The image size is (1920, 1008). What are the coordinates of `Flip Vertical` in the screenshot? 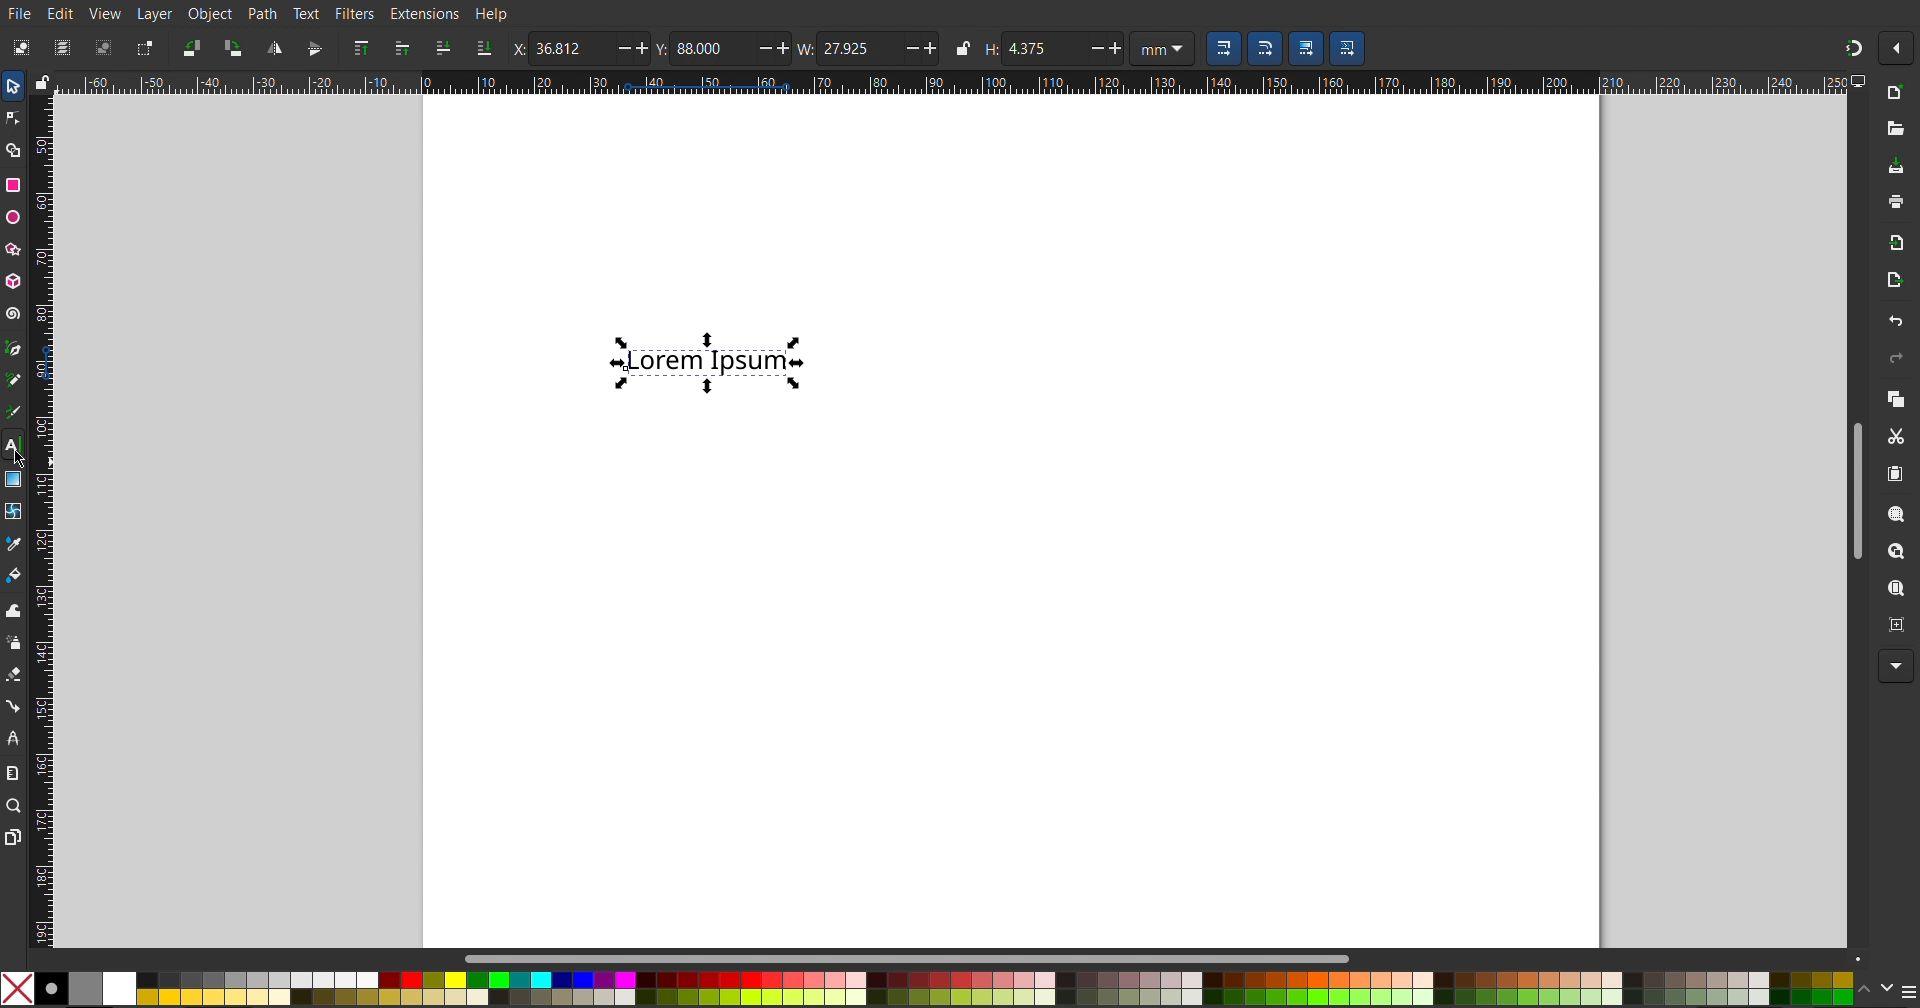 It's located at (313, 48).